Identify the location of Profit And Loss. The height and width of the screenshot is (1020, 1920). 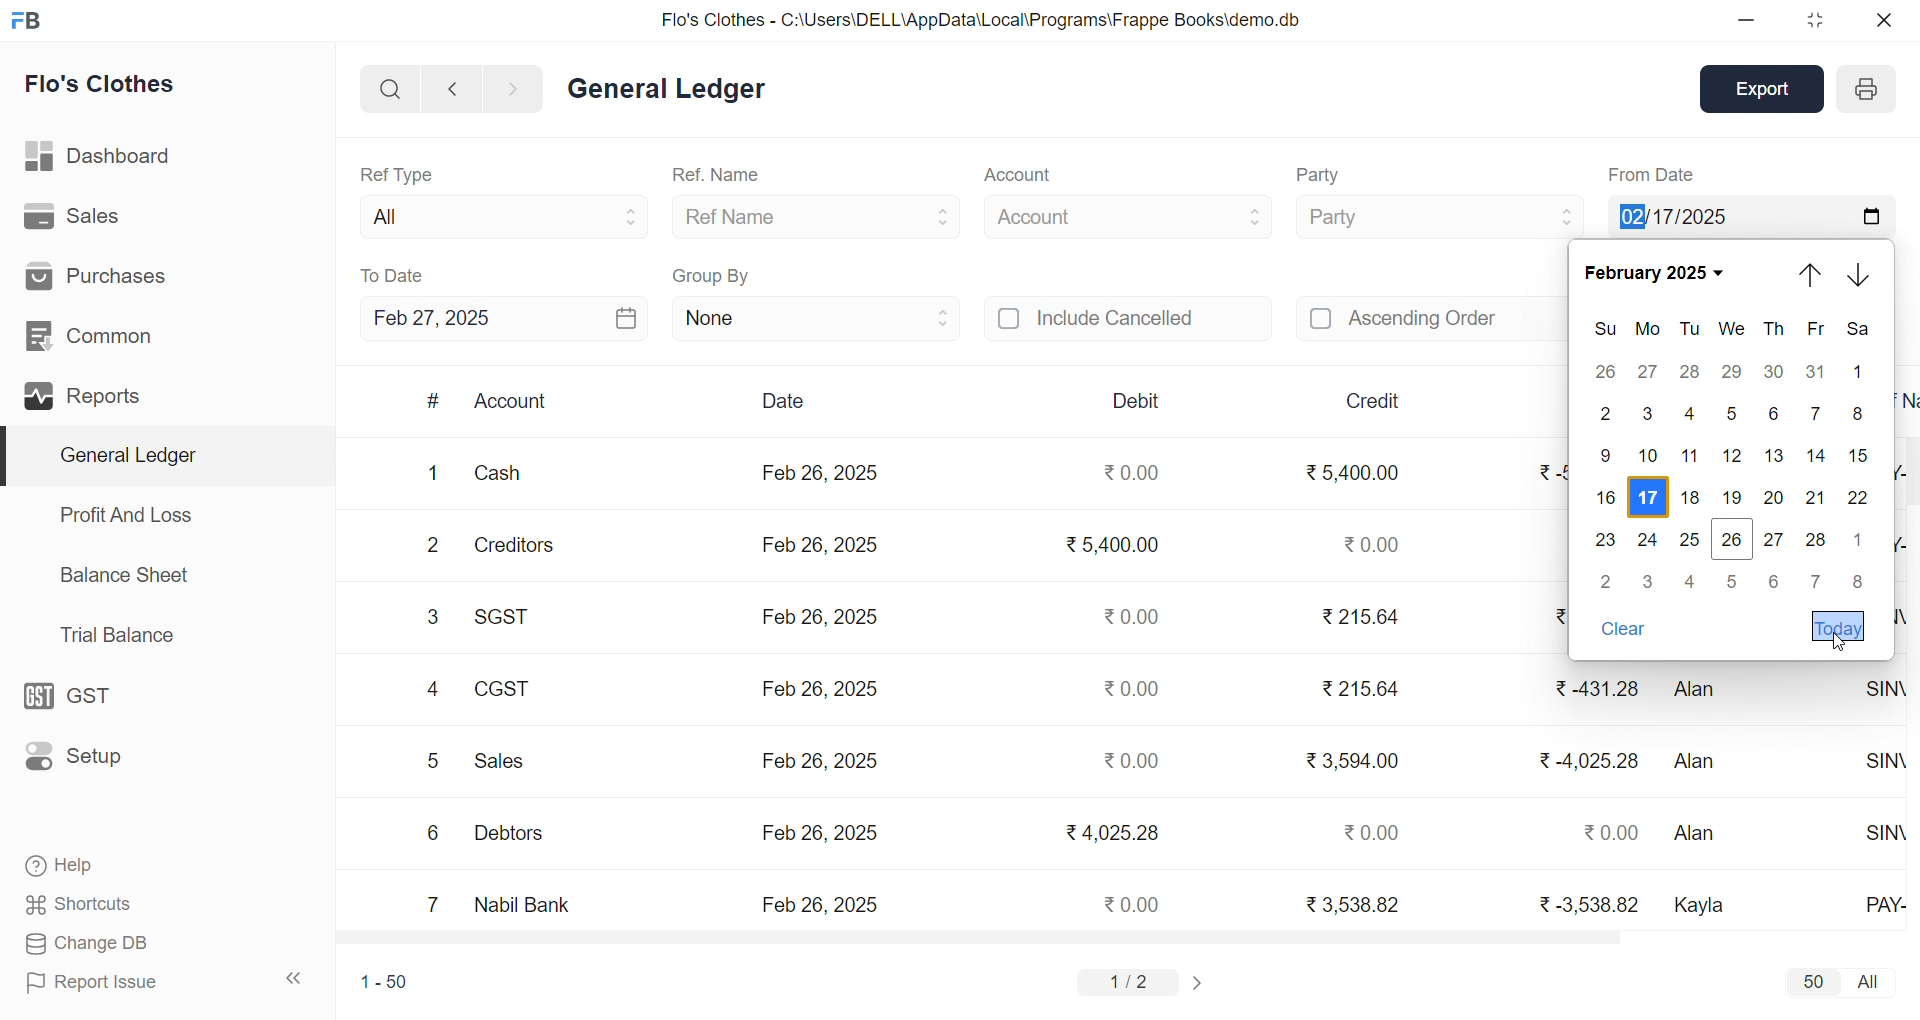
(125, 515).